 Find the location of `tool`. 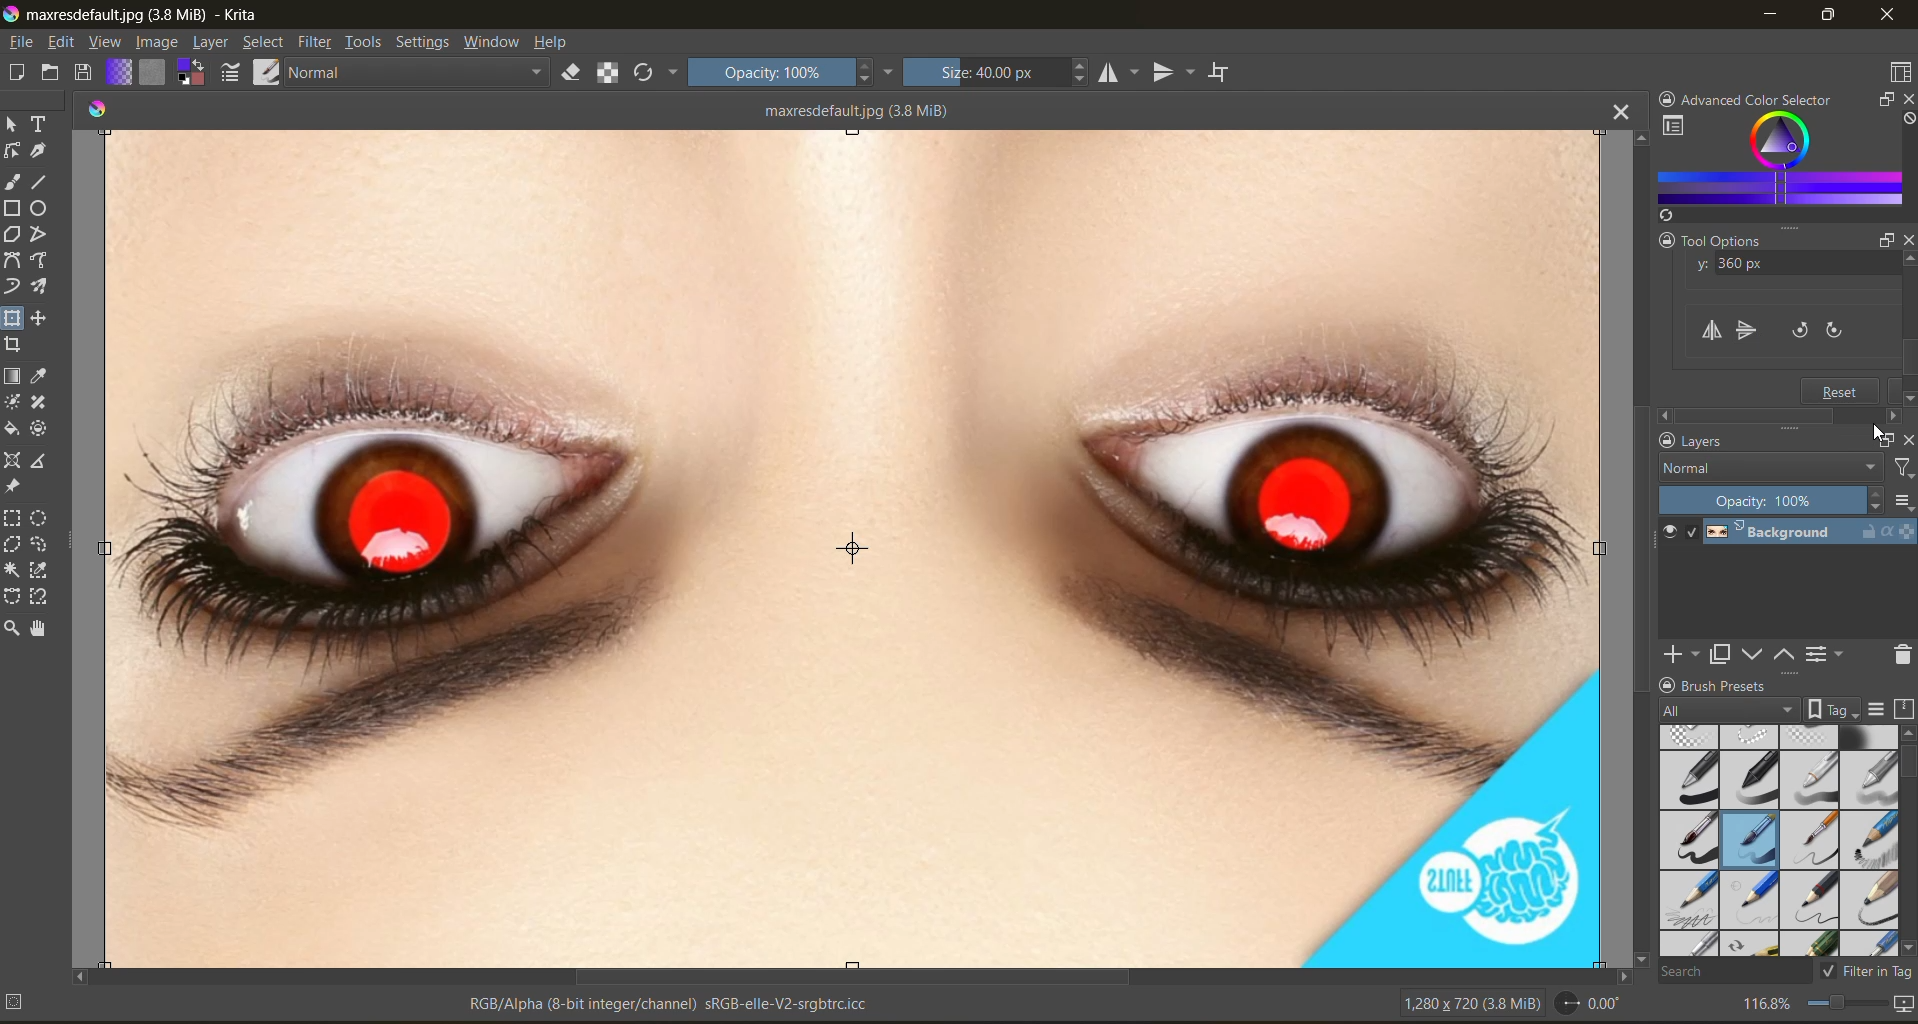

tool is located at coordinates (44, 543).